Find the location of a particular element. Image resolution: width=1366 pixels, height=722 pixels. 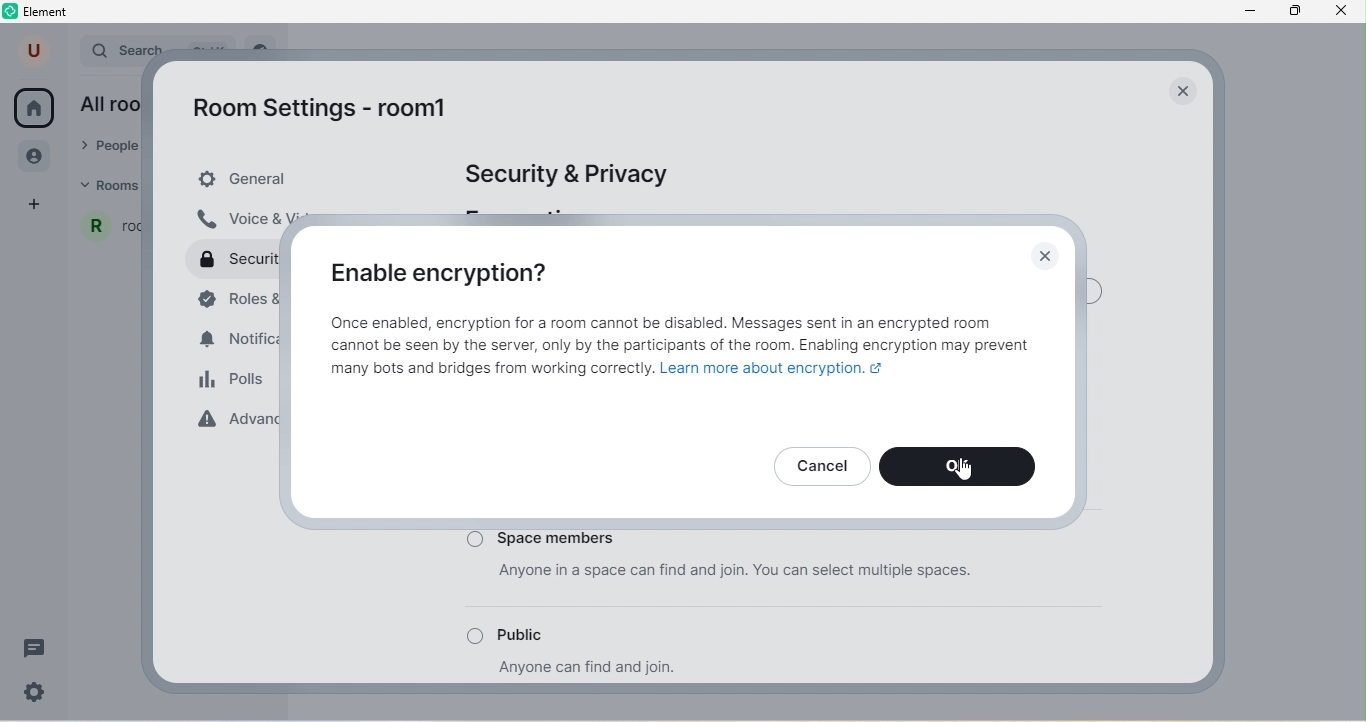

maximize is located at coordinates (1298, 13).